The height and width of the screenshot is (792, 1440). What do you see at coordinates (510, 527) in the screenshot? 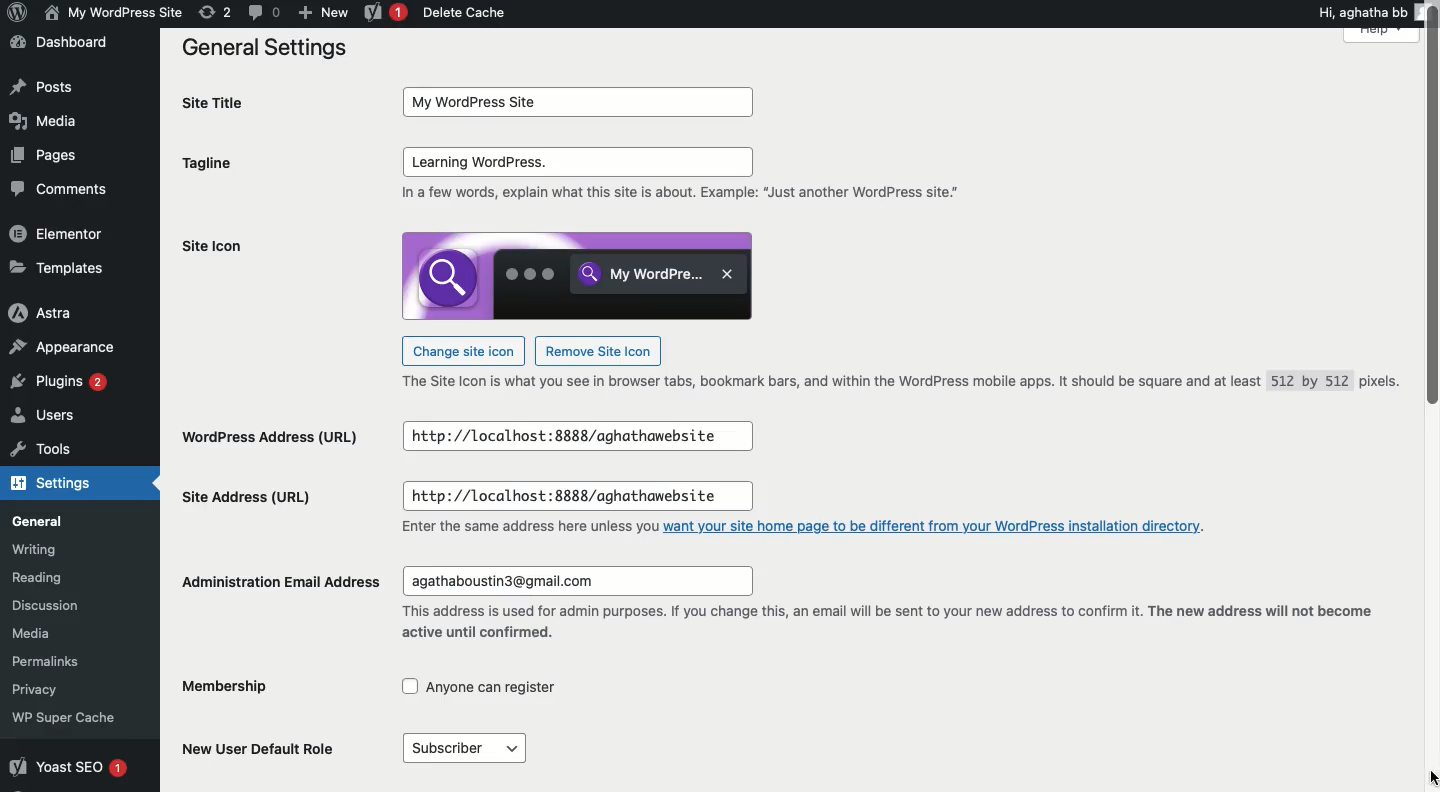
I see `Enter the same address here unless you` at bounding box center [510, 527].